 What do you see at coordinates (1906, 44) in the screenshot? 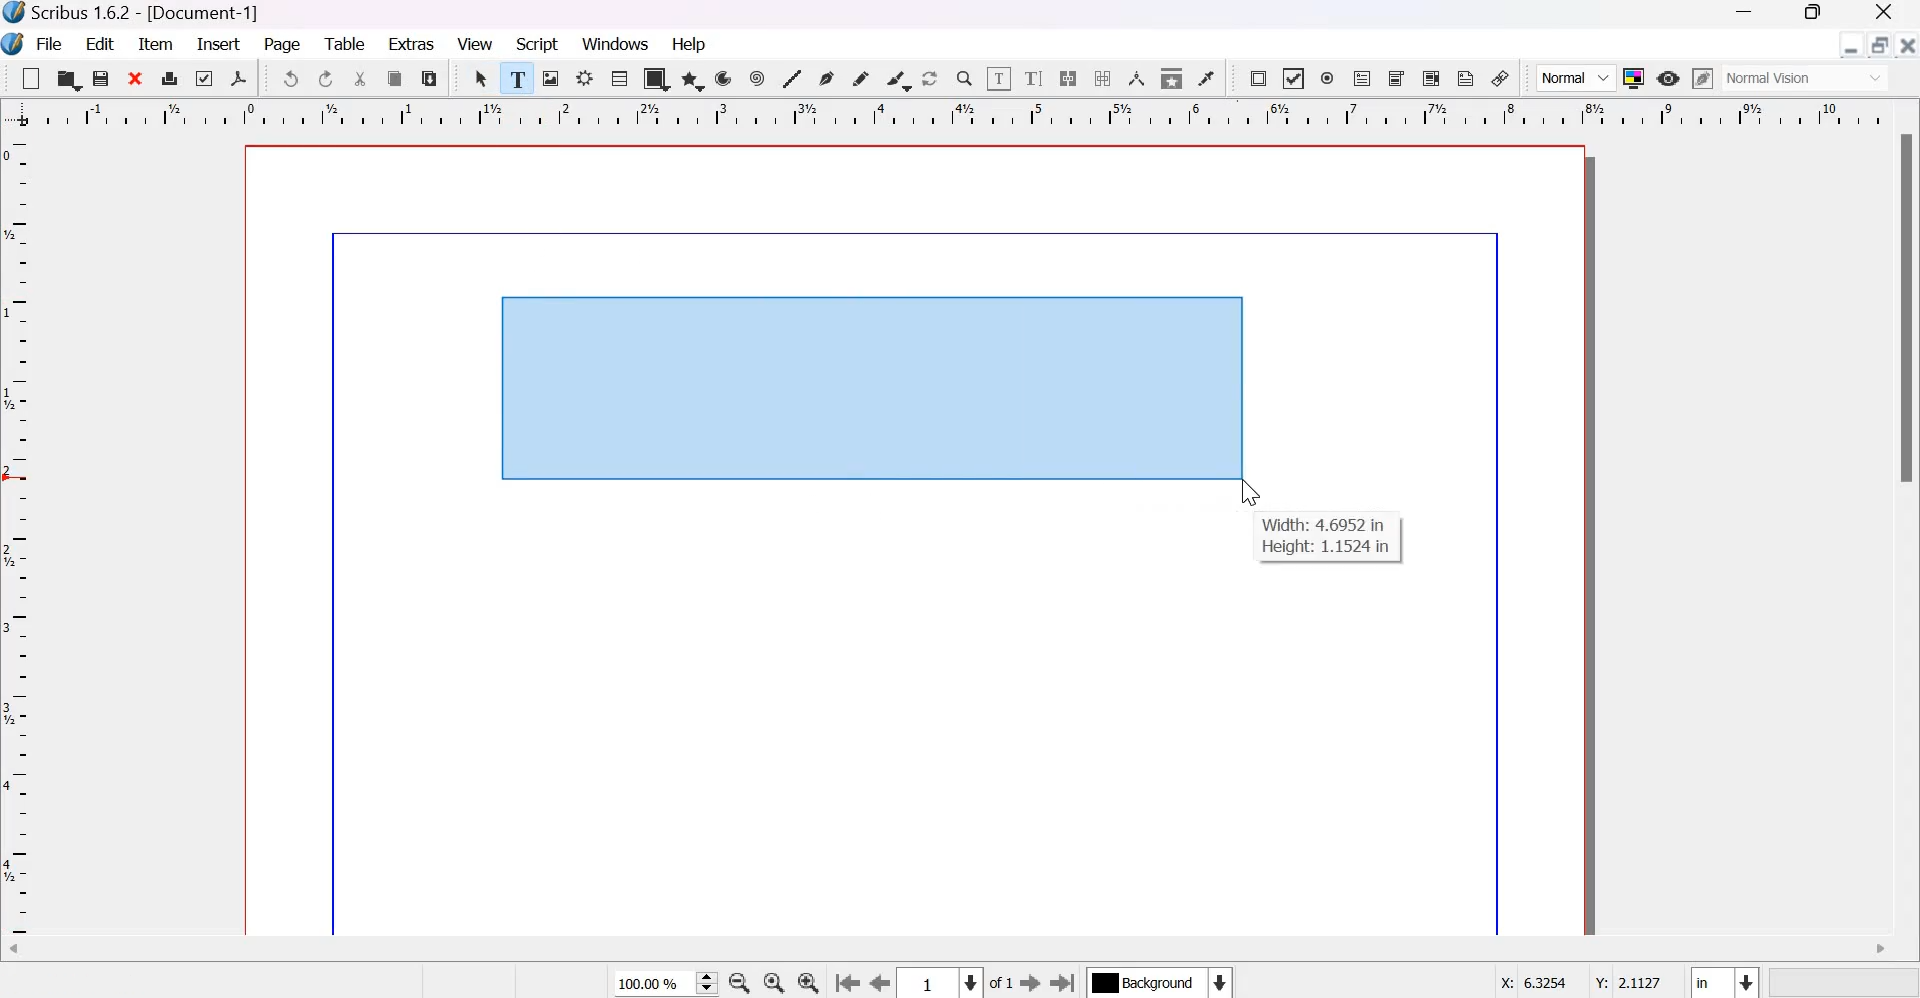
I see `close` at bounding box center [1906, 44].